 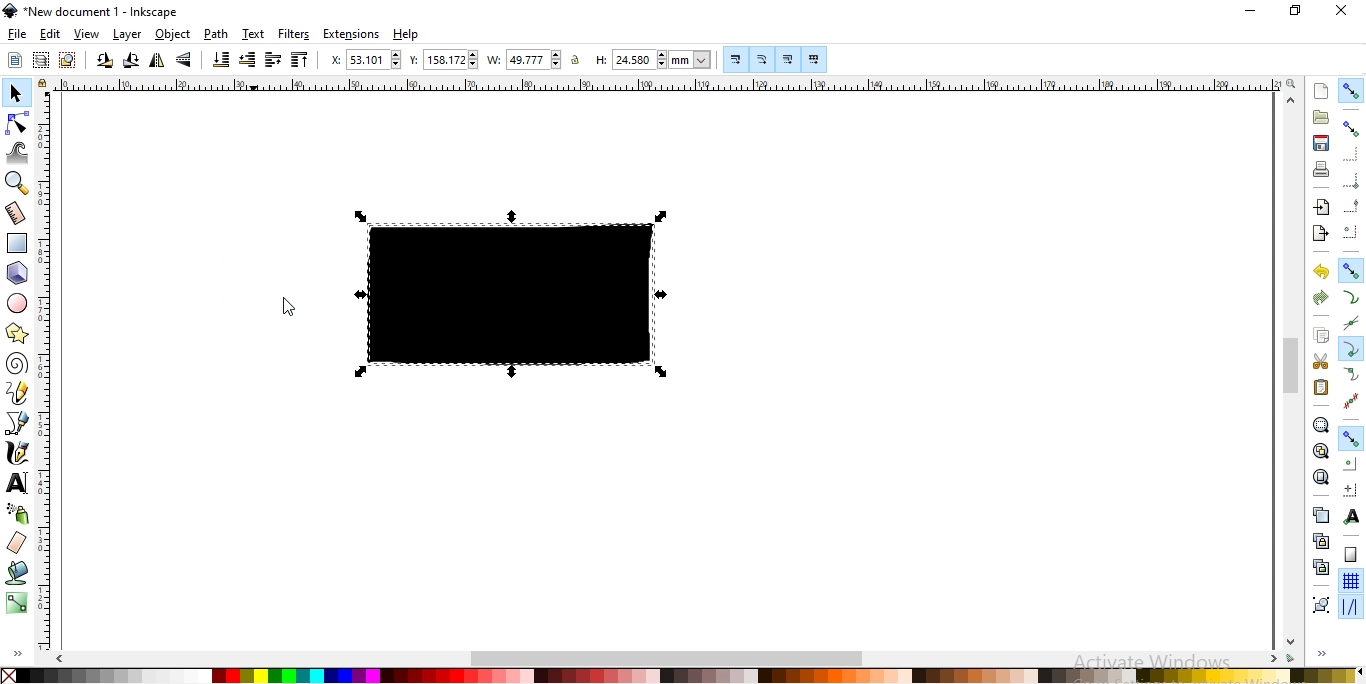 What do you see at coordinates (18, 154) in the screenshot?
I see `tweak objects by sculpting or painting` at bounding box center [18, 154].